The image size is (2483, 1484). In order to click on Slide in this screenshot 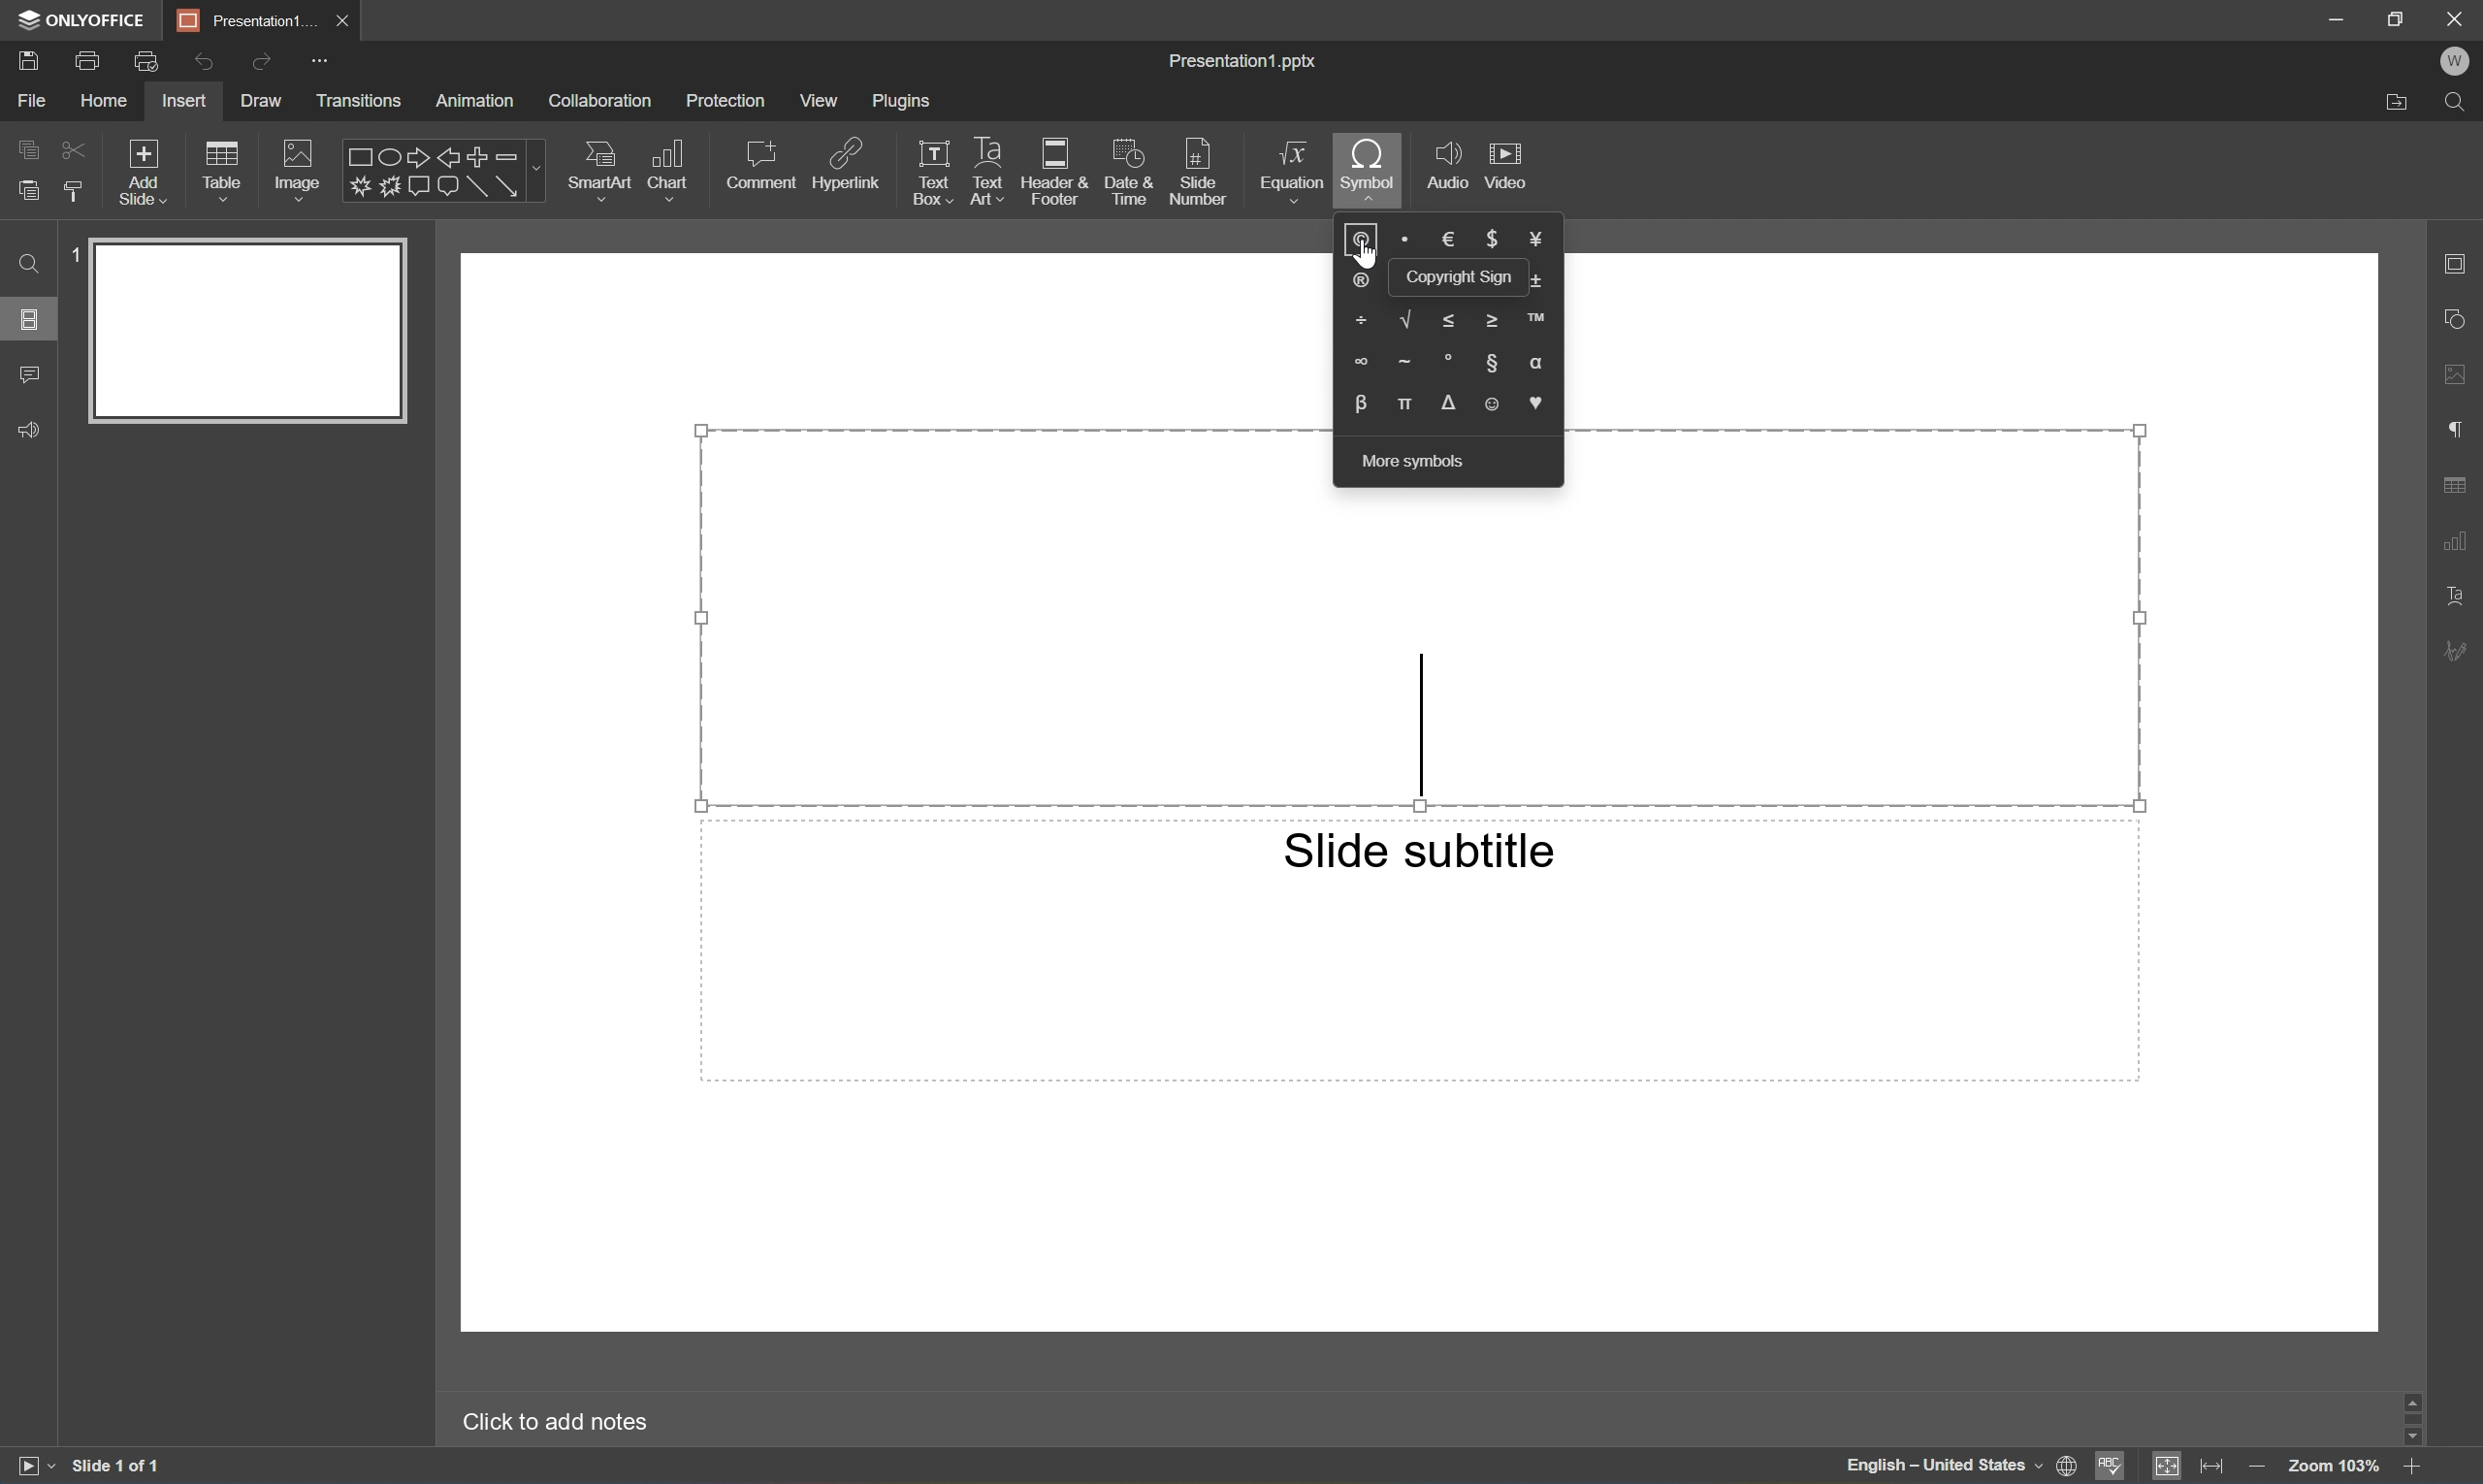, I will do `click(248, 331)`.